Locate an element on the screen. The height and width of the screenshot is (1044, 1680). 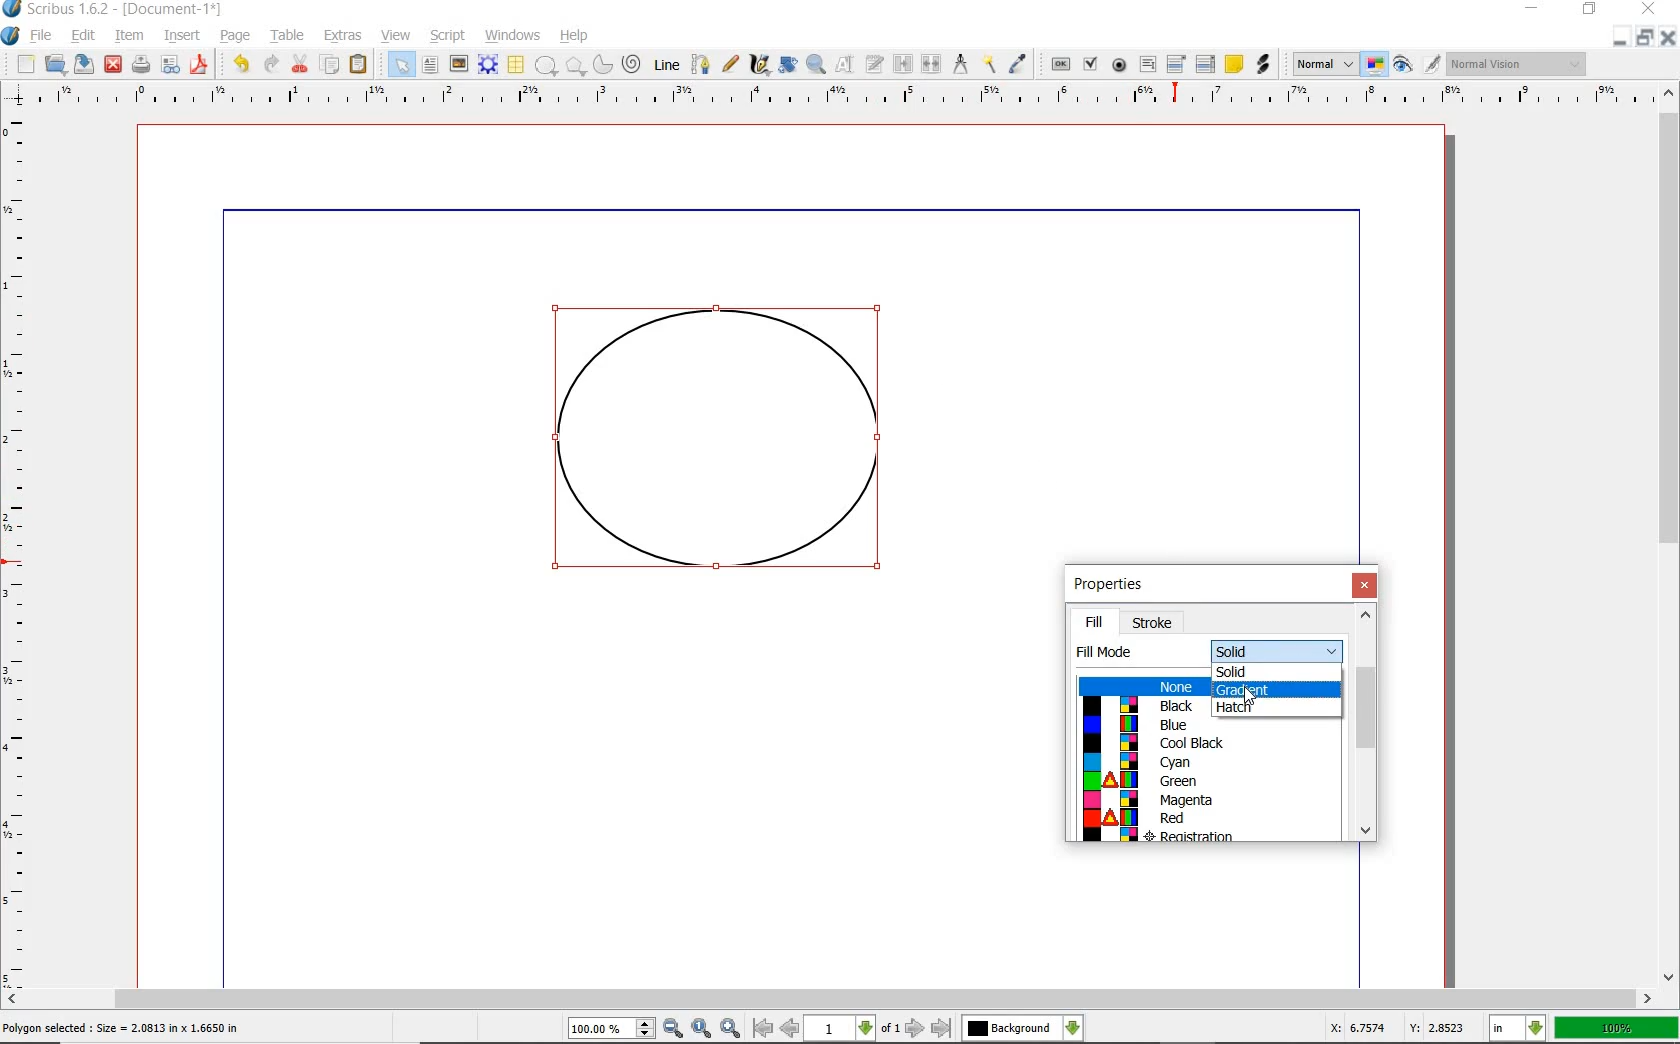
 is located at coordinates (1010, 1028).